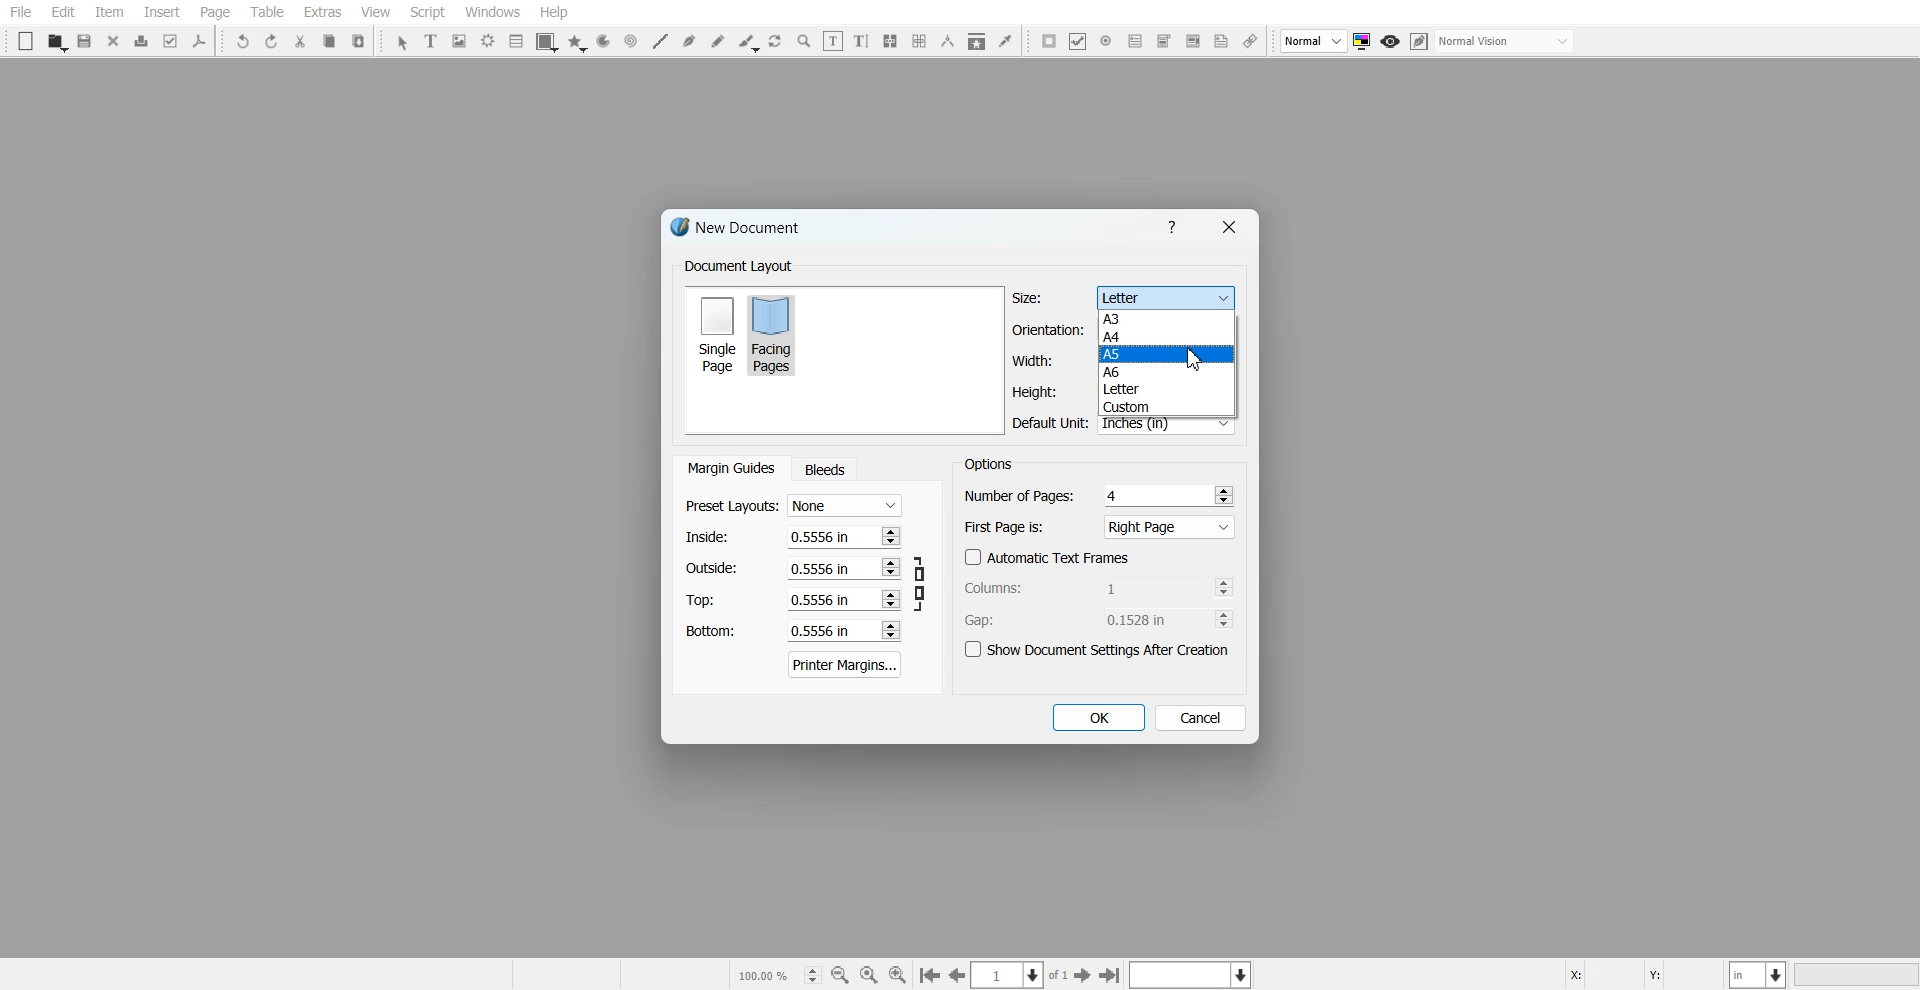 This screenshot has height=990, width=1920. I want to click on Arc, so click(603, 42).